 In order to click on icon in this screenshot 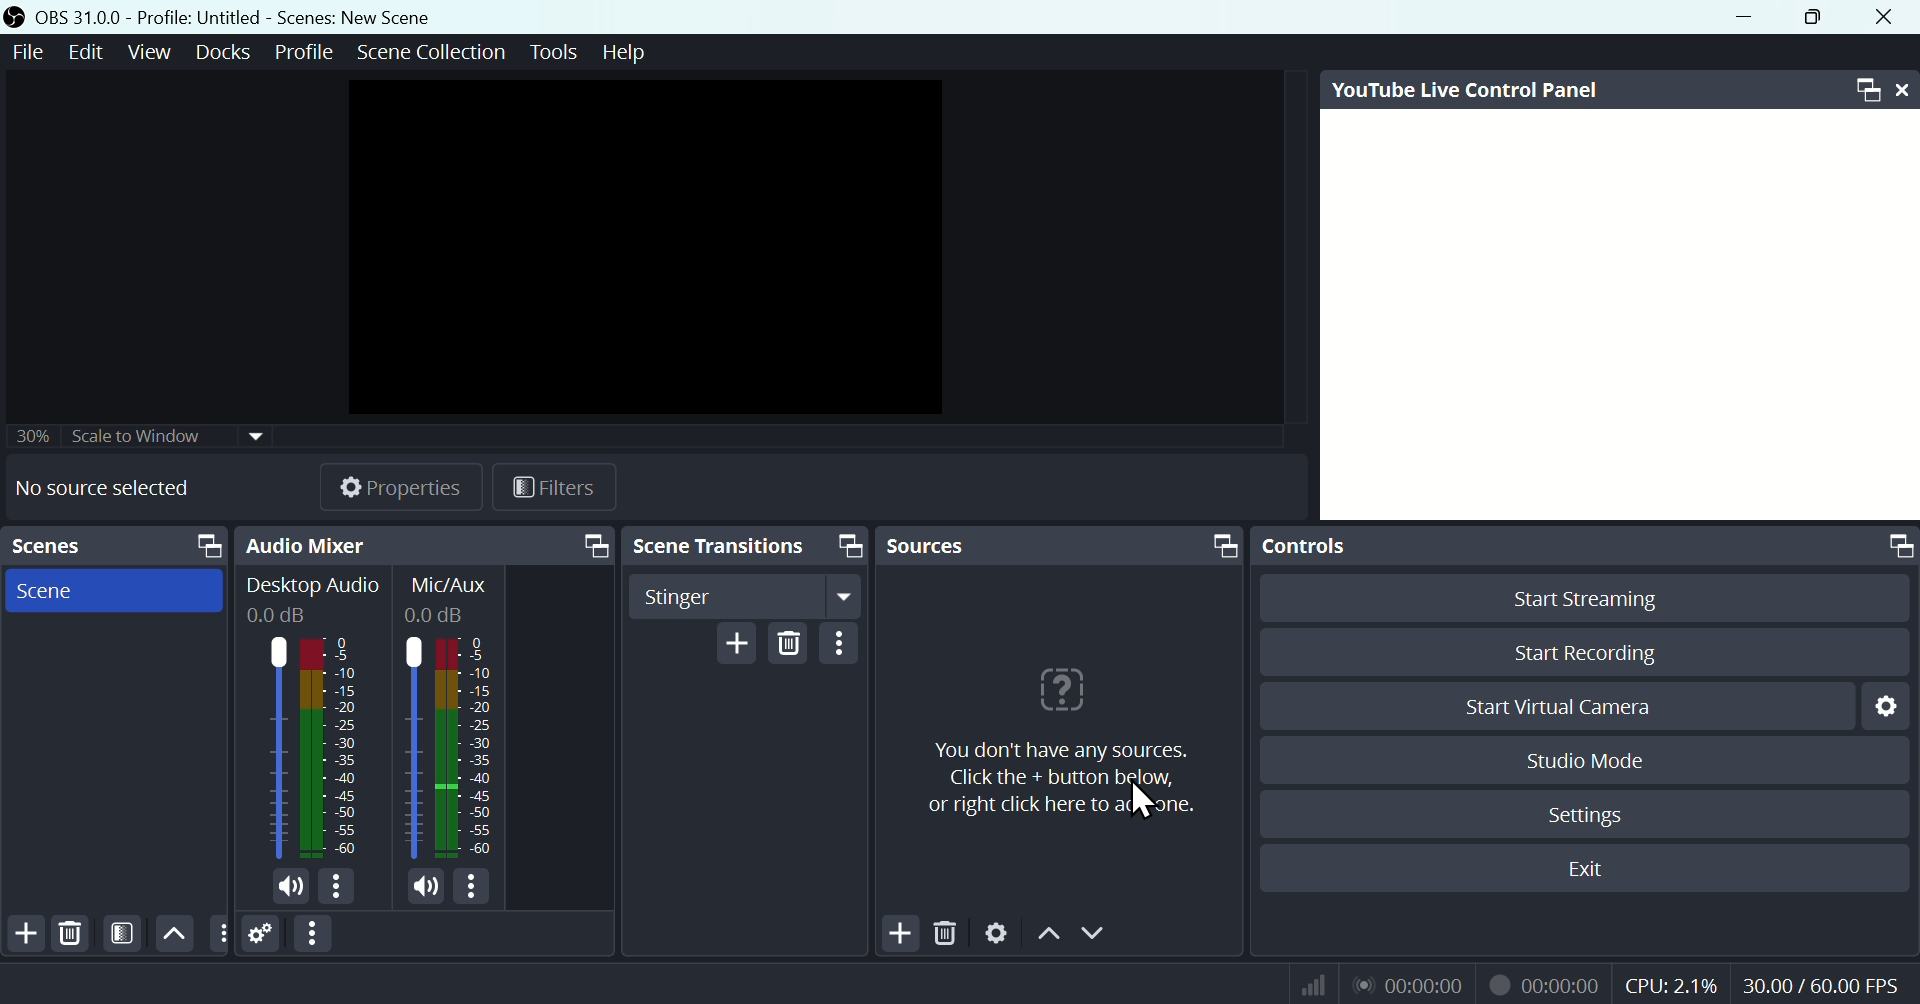, I will do `click(1058, 688)`.